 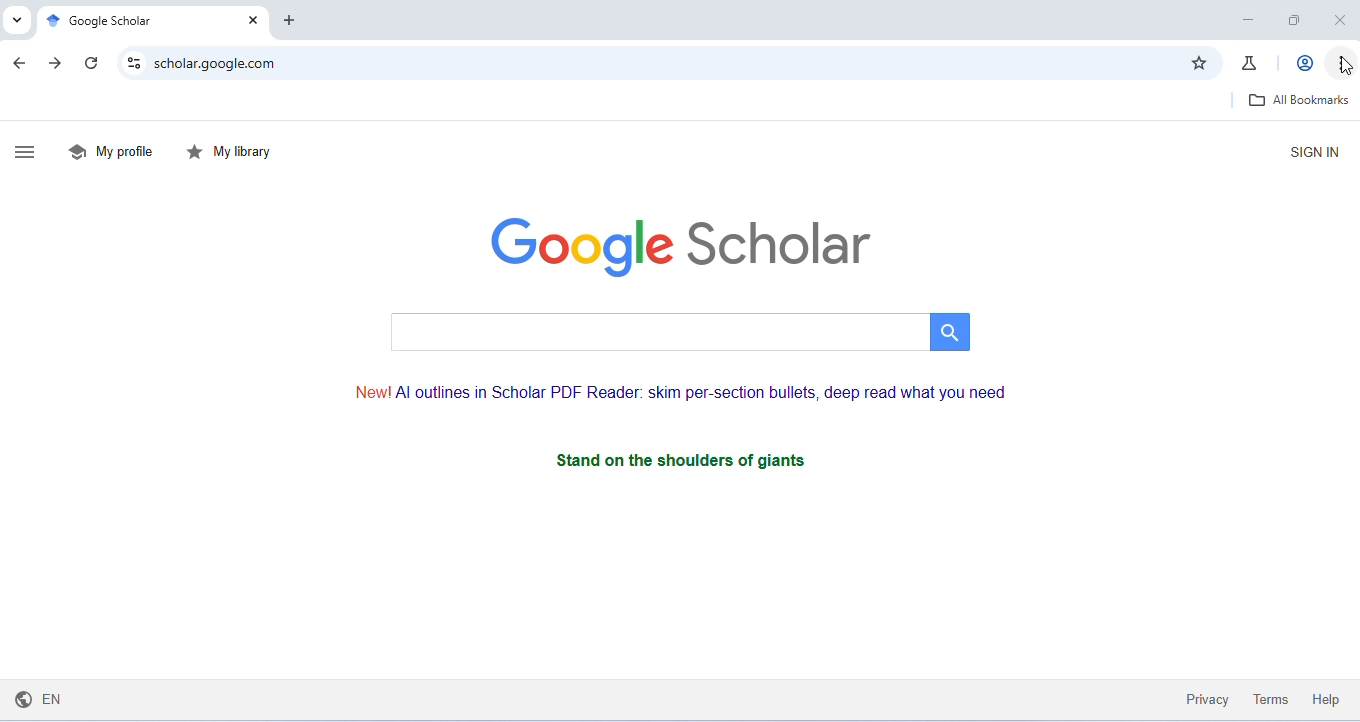 I want to click on terms, so click(x=1269, y=698).